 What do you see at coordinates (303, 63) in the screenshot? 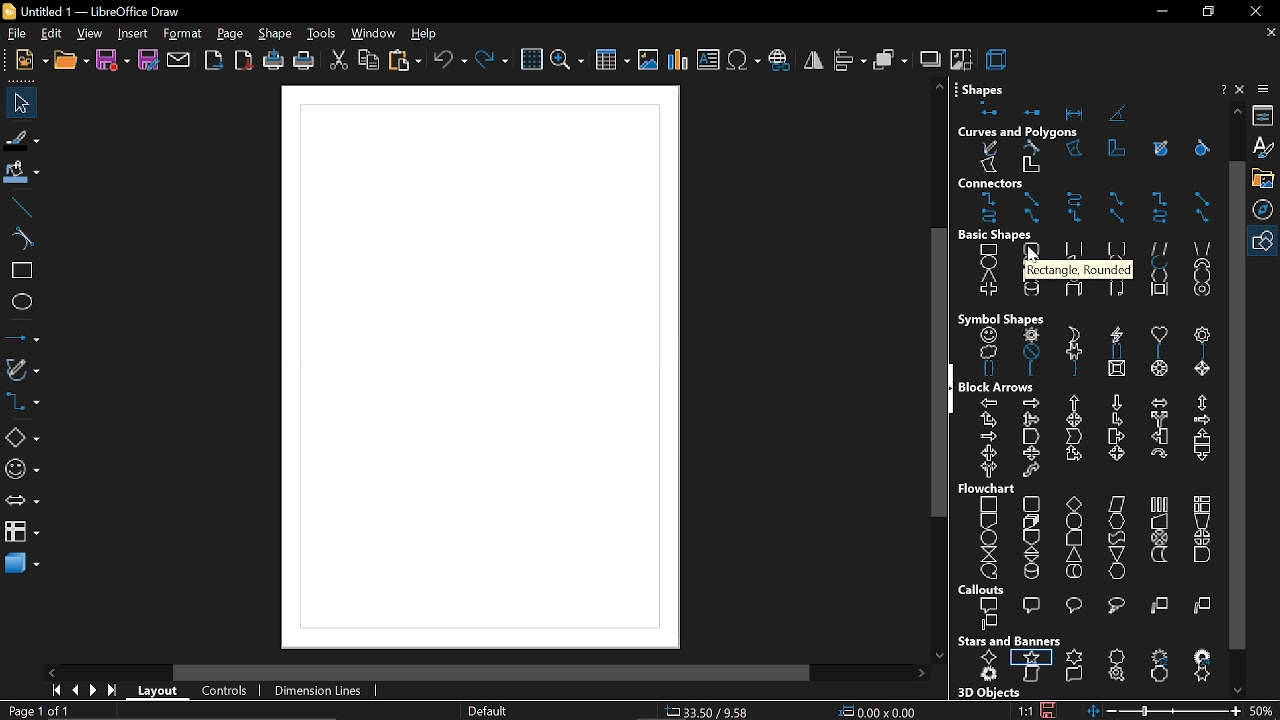
I see `print` at bounding box center [303, 63].